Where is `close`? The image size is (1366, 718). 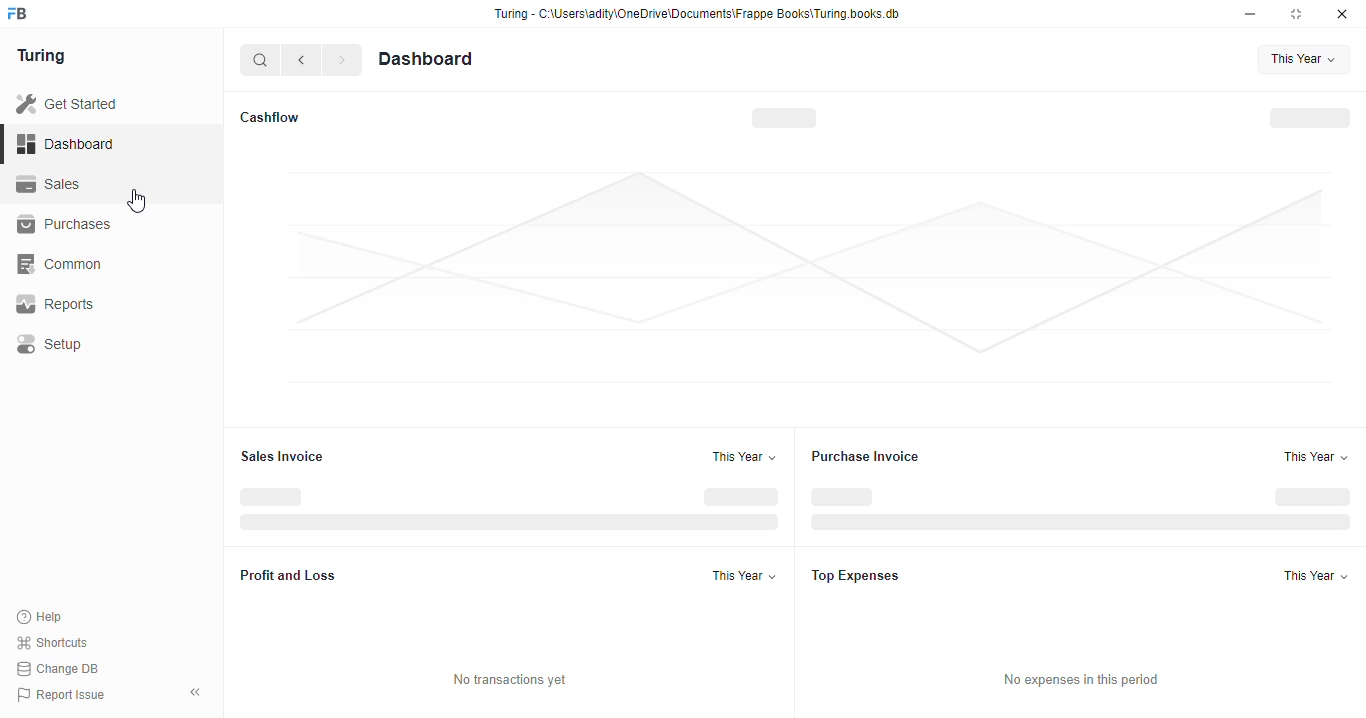
close is located at coordinates (1345, 14).